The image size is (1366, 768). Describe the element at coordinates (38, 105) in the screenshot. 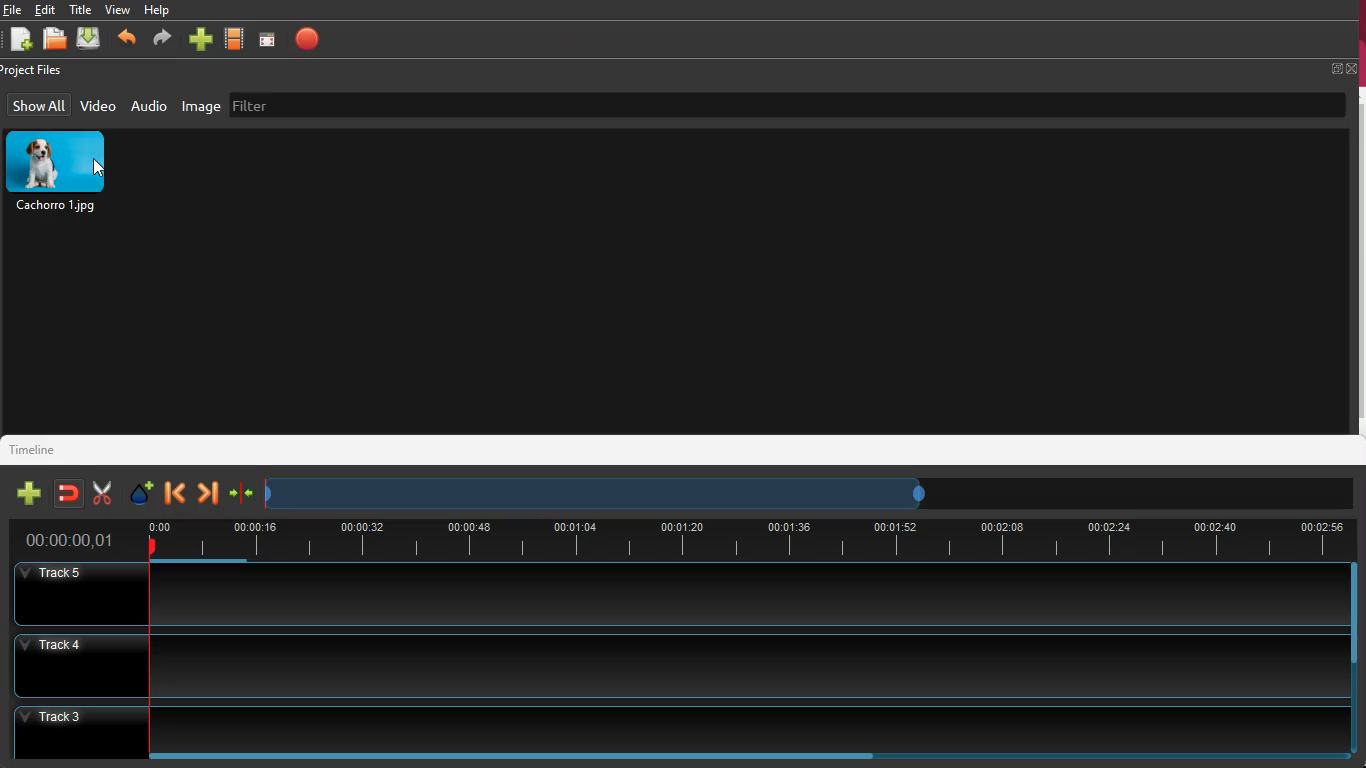

I see `show all` at that location.